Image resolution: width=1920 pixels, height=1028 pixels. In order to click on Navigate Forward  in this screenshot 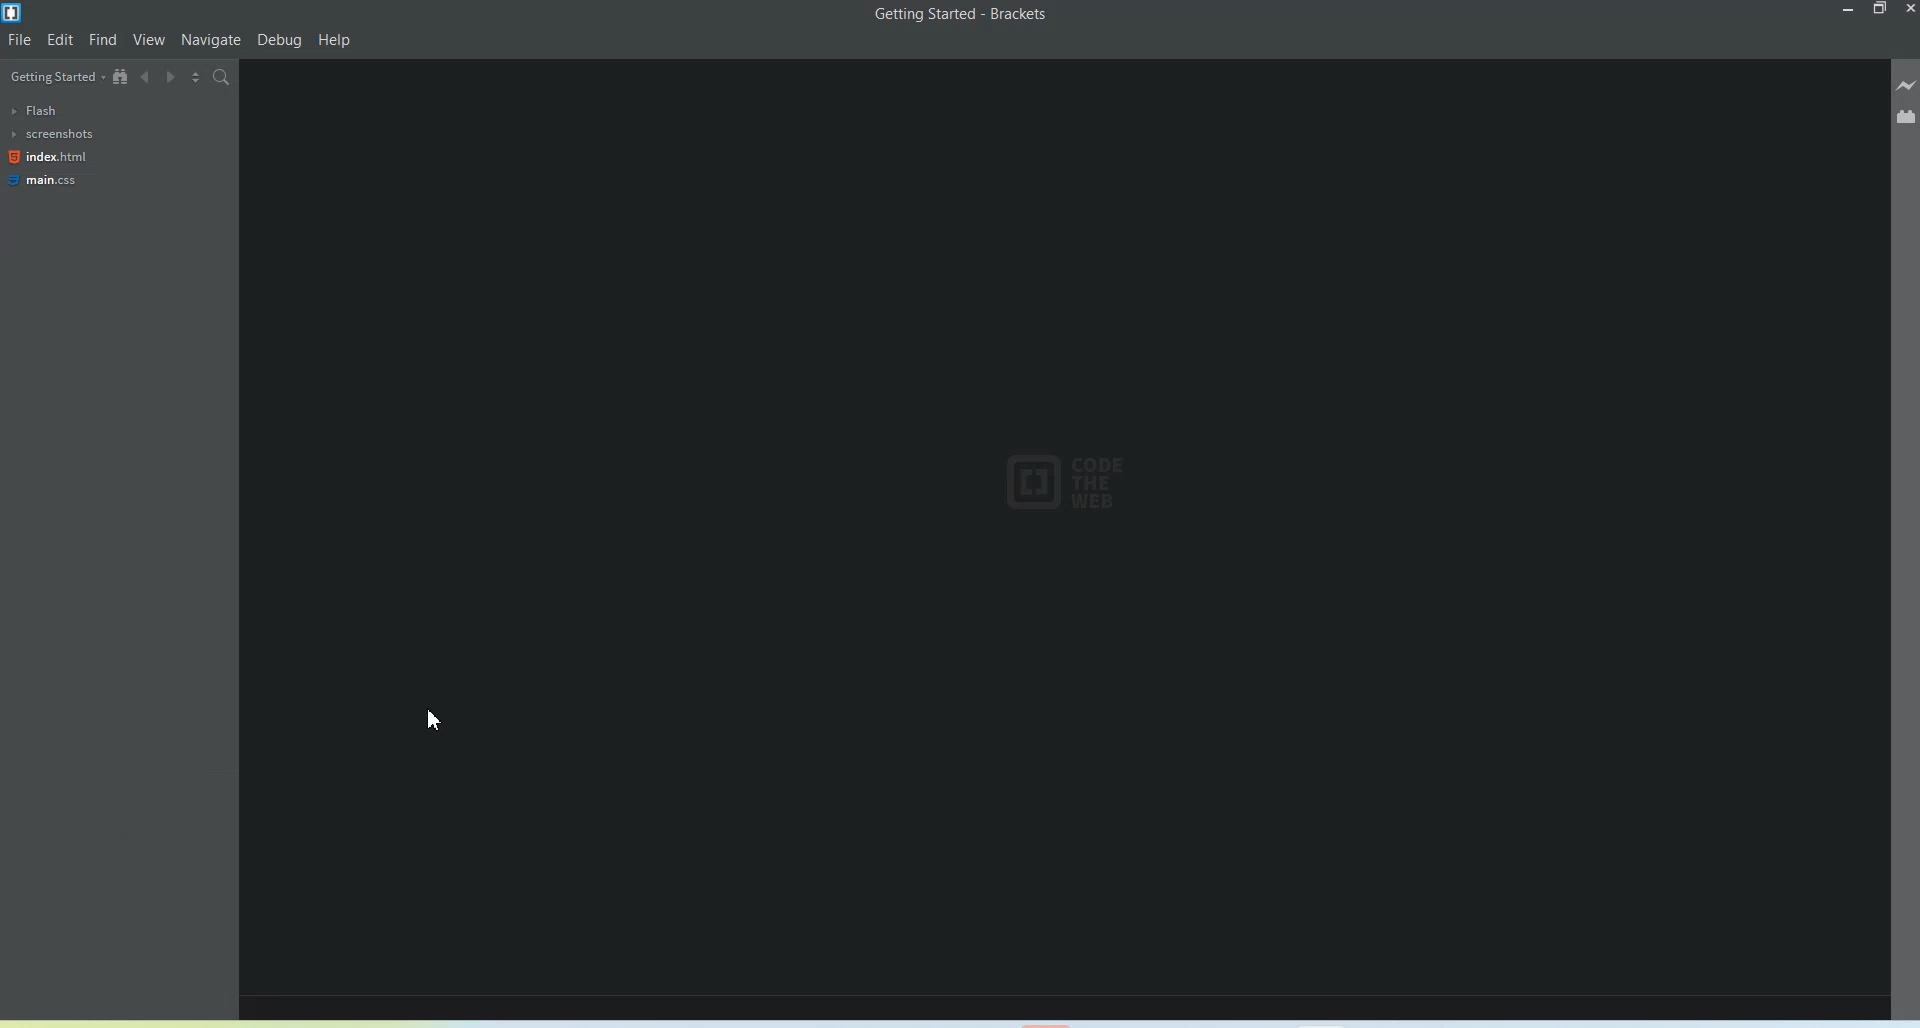, I will do `click(170, 77)`.